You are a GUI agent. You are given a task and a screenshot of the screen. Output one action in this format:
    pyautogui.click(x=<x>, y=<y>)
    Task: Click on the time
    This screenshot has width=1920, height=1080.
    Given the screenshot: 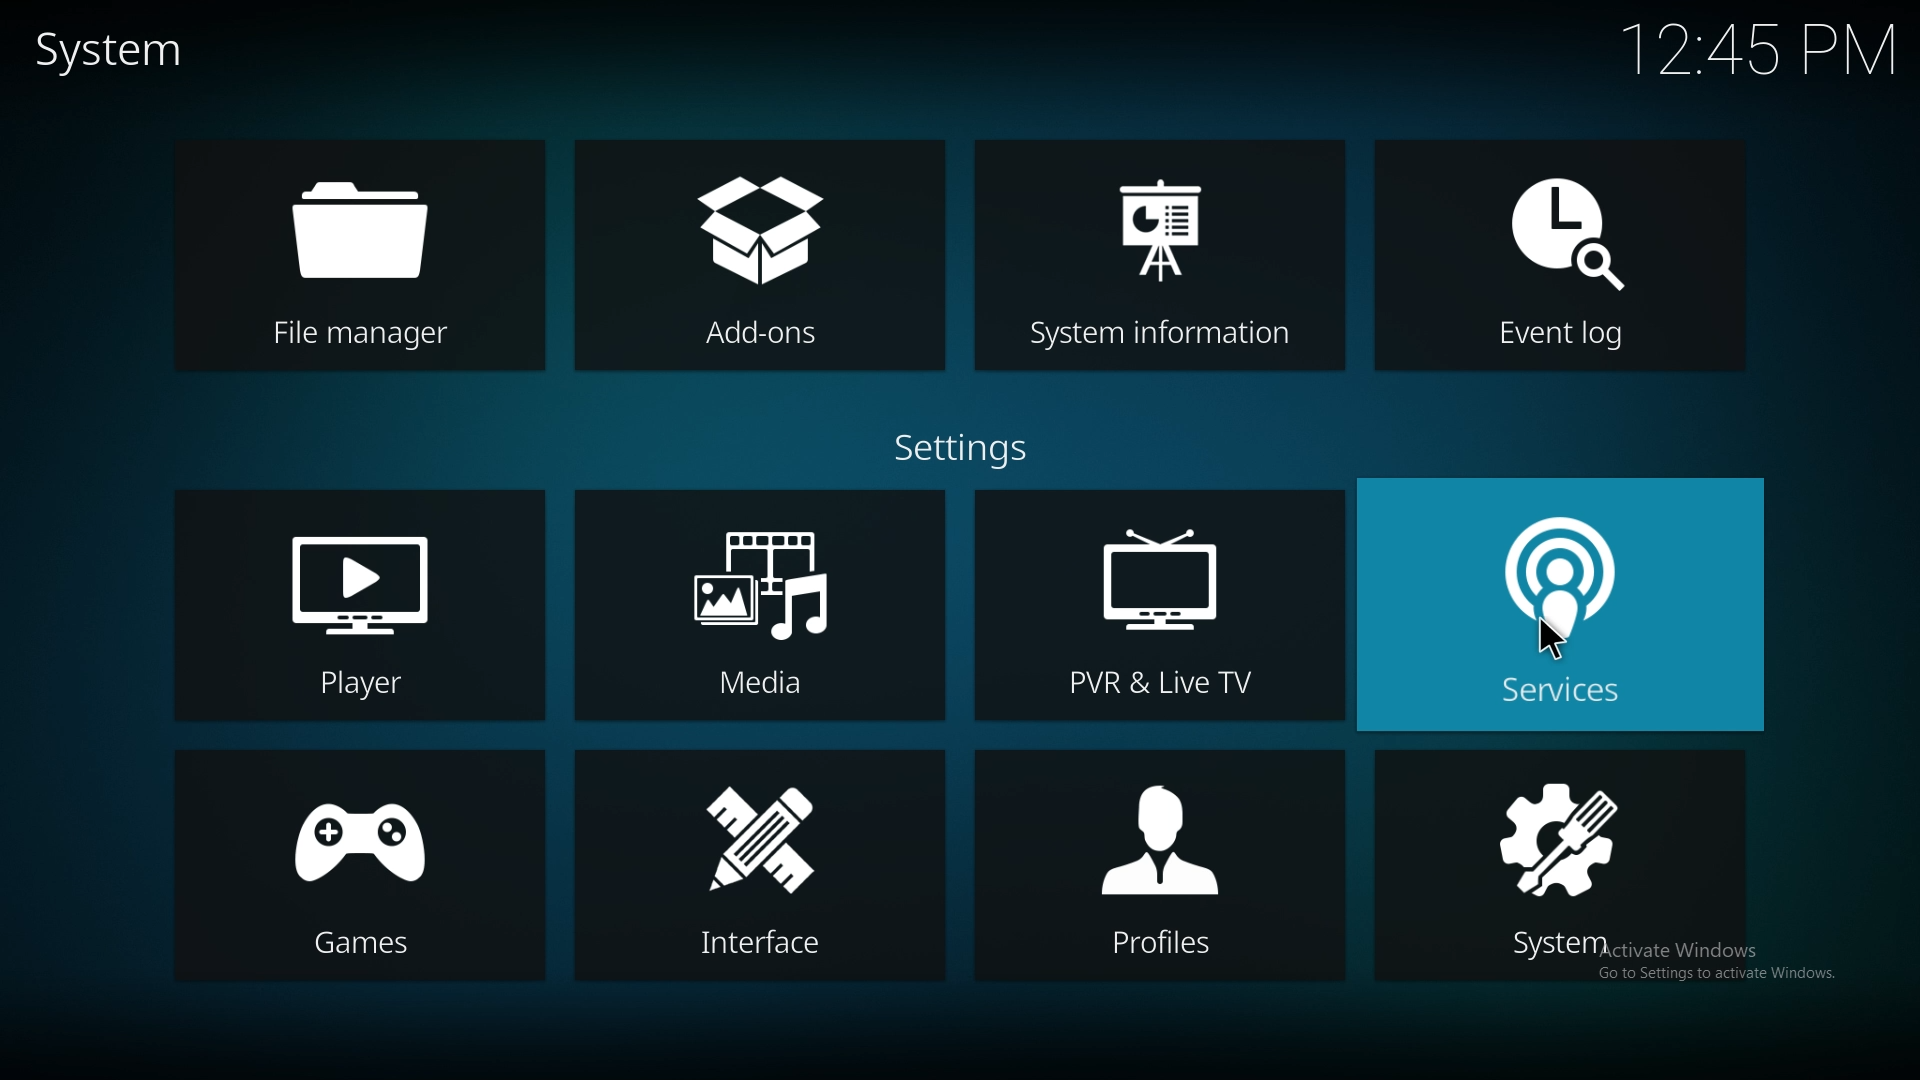 What is the action you would take?
    pyautogui.click(x=1763, y=45)
    